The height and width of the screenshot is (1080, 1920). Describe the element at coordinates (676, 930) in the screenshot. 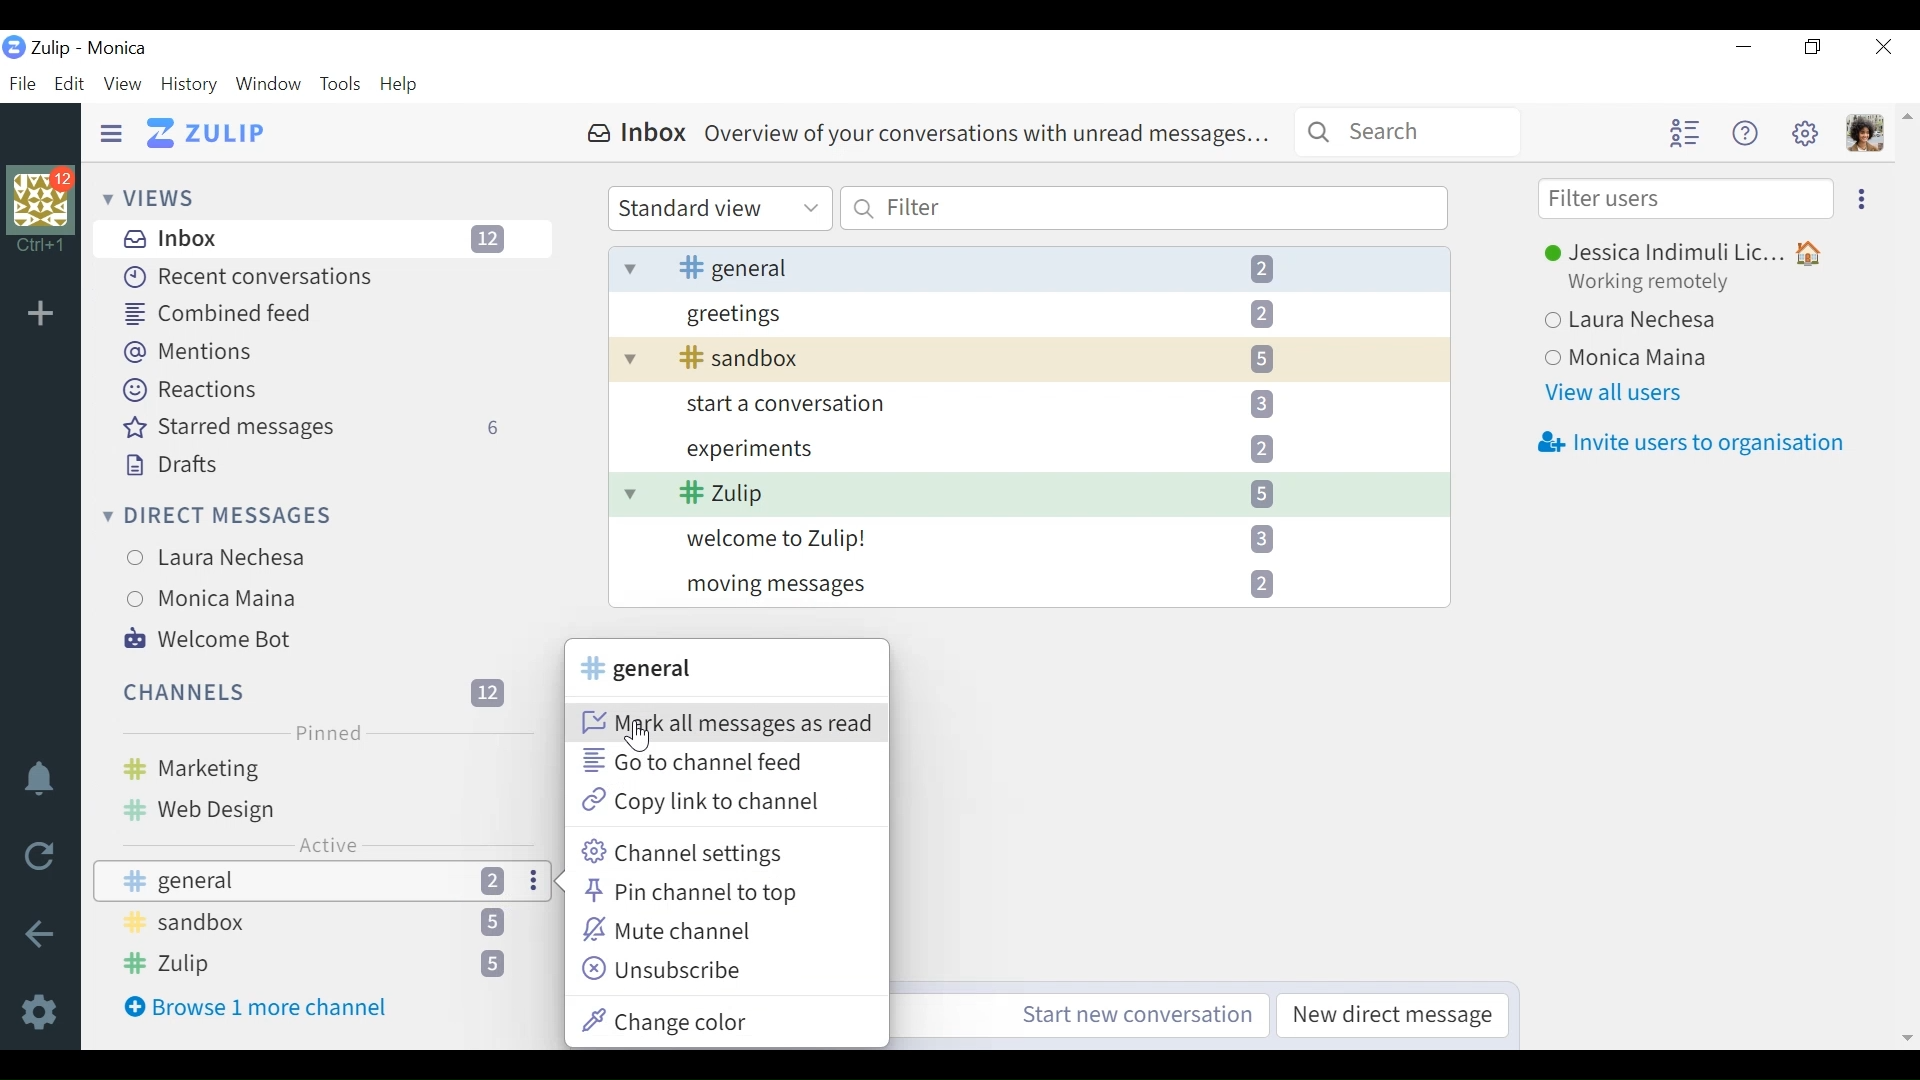

I see `Mute channel` at that location.